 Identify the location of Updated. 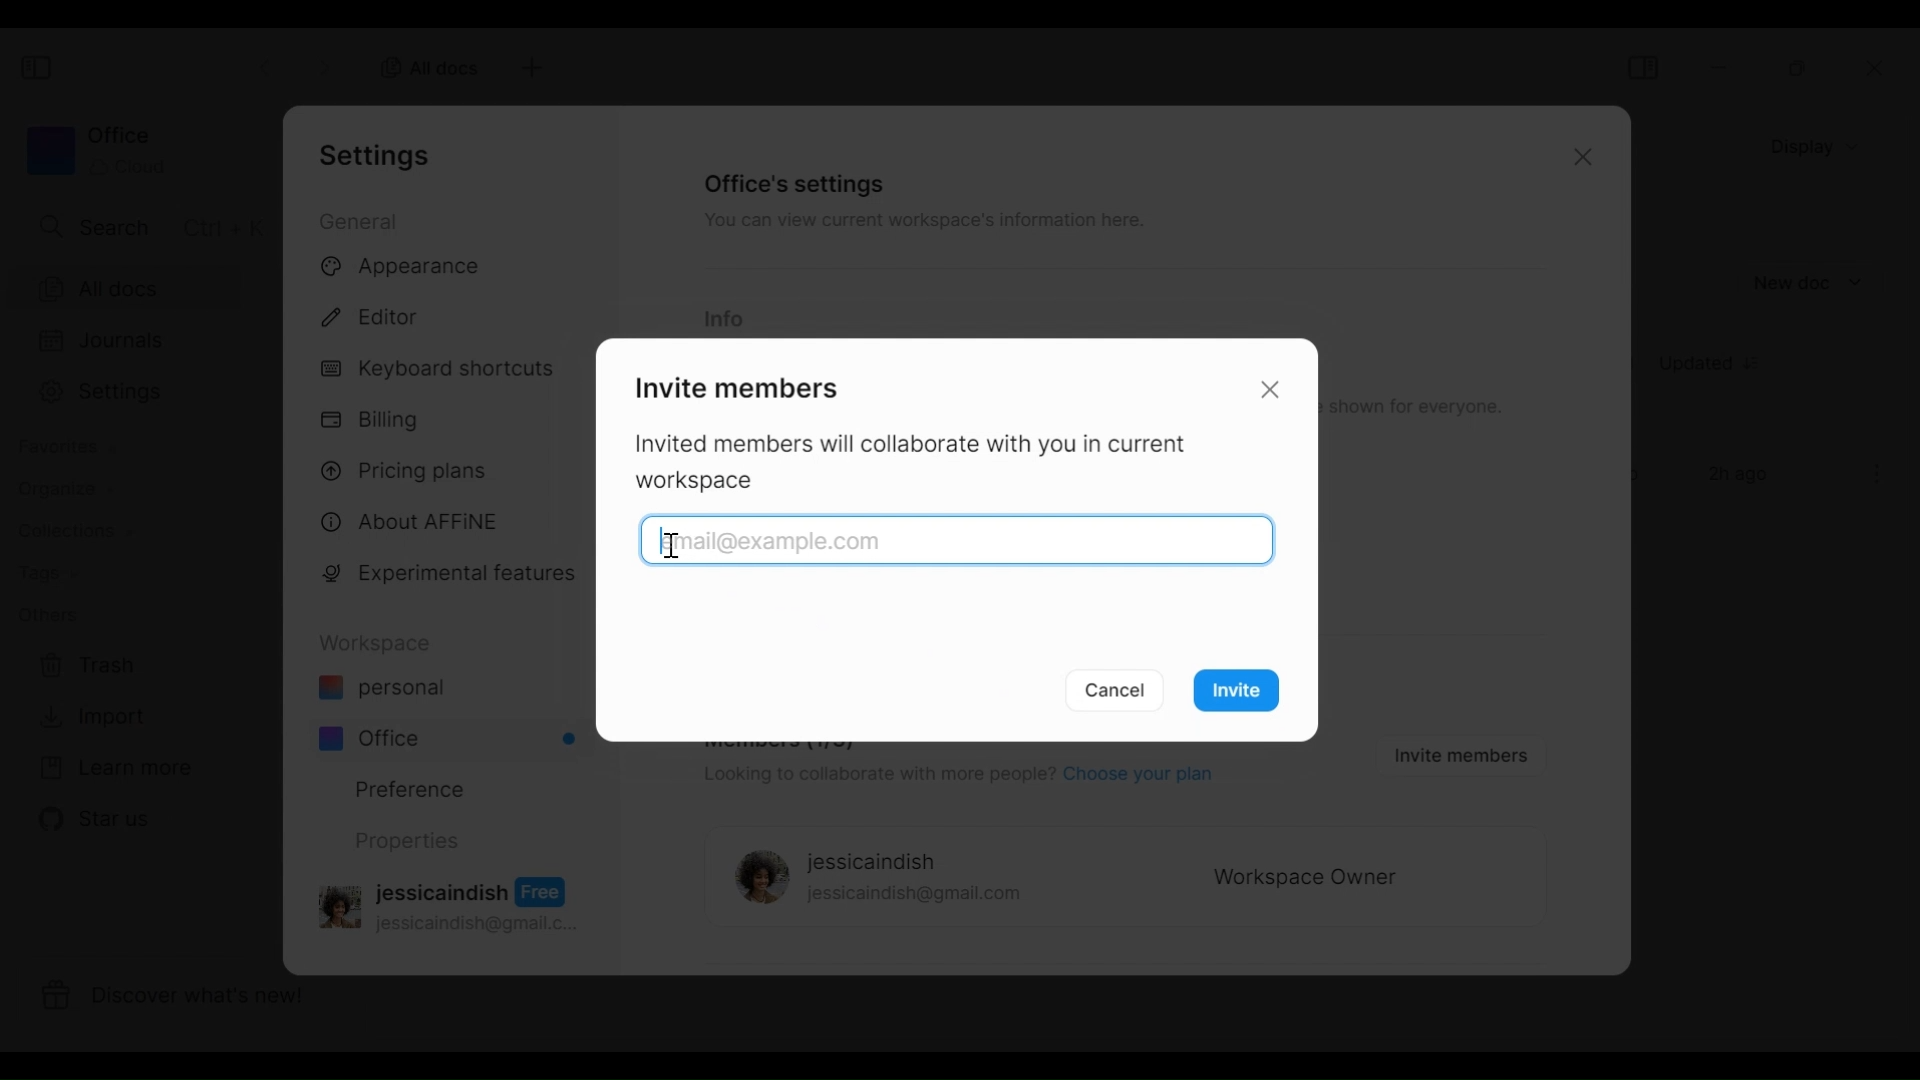
(1717, 366).